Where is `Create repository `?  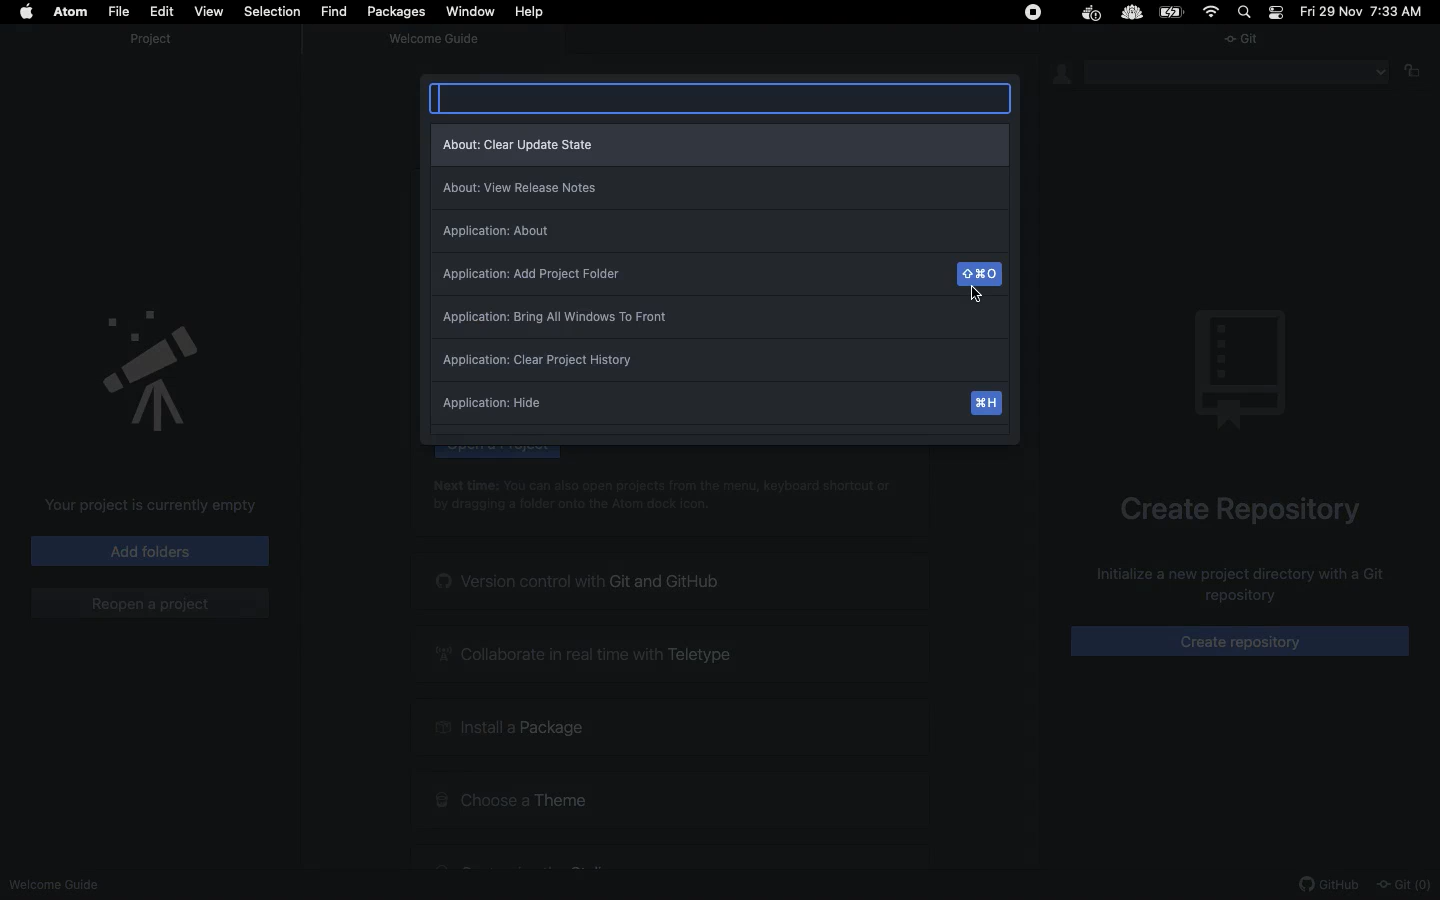
Create repository  is located at coordinates (1242, 511).